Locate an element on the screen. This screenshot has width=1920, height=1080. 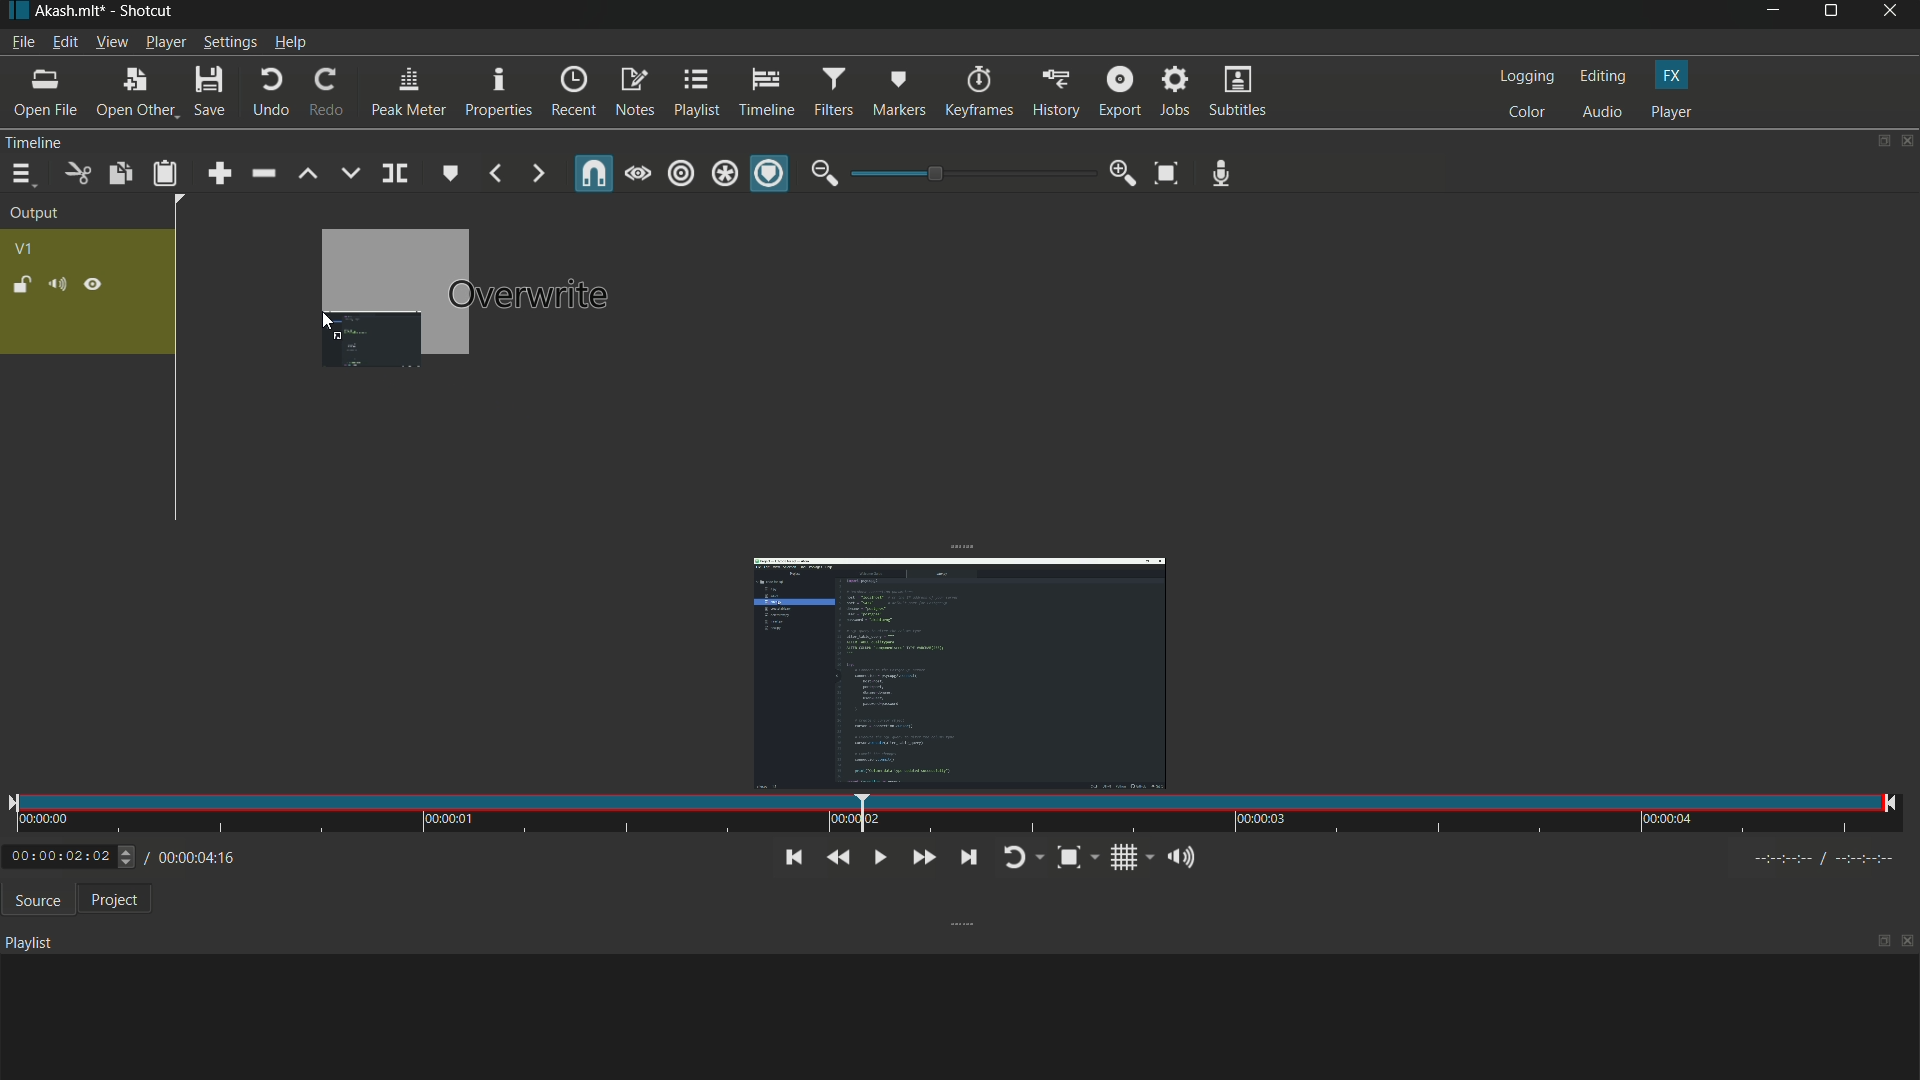
recent is located at coordinates (572, 93).